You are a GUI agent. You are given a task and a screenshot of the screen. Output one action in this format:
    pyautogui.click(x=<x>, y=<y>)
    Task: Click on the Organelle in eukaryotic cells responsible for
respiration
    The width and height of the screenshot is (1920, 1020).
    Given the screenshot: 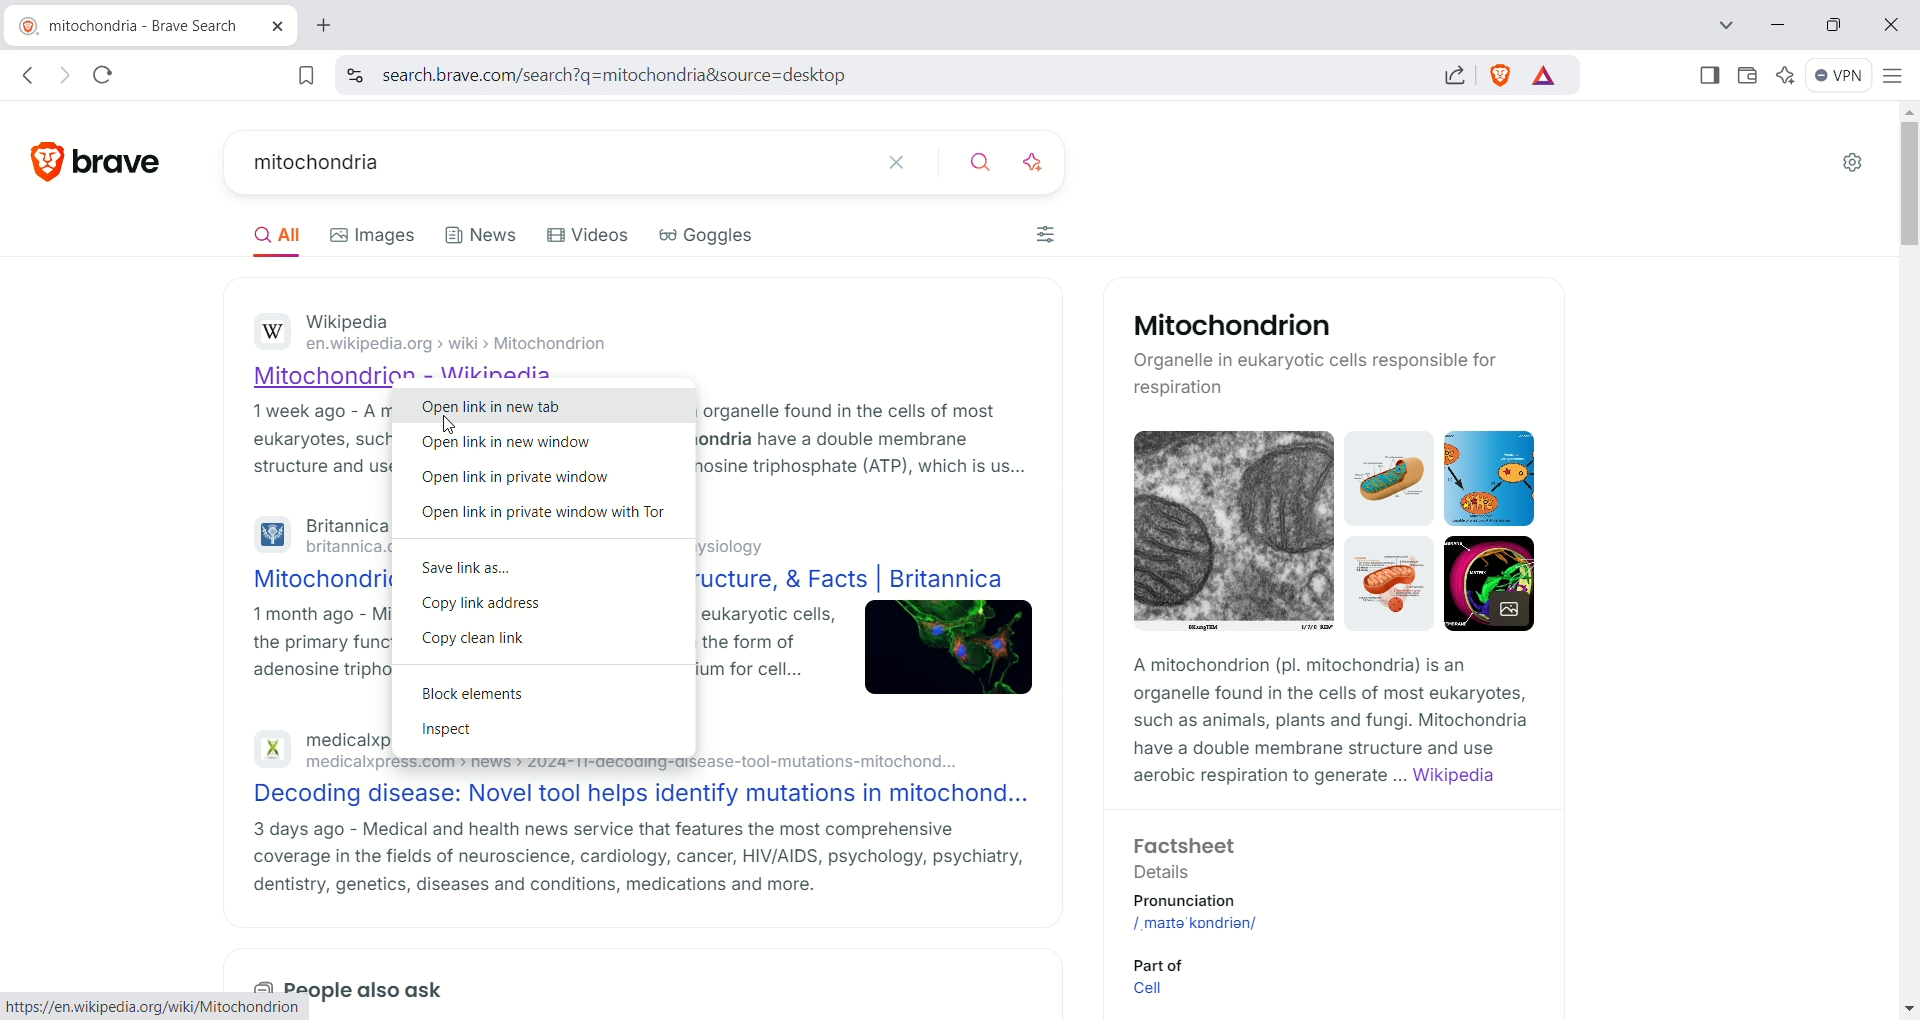 What is the action you would take?
    pyautogui.click(x=1311, y=372)
    